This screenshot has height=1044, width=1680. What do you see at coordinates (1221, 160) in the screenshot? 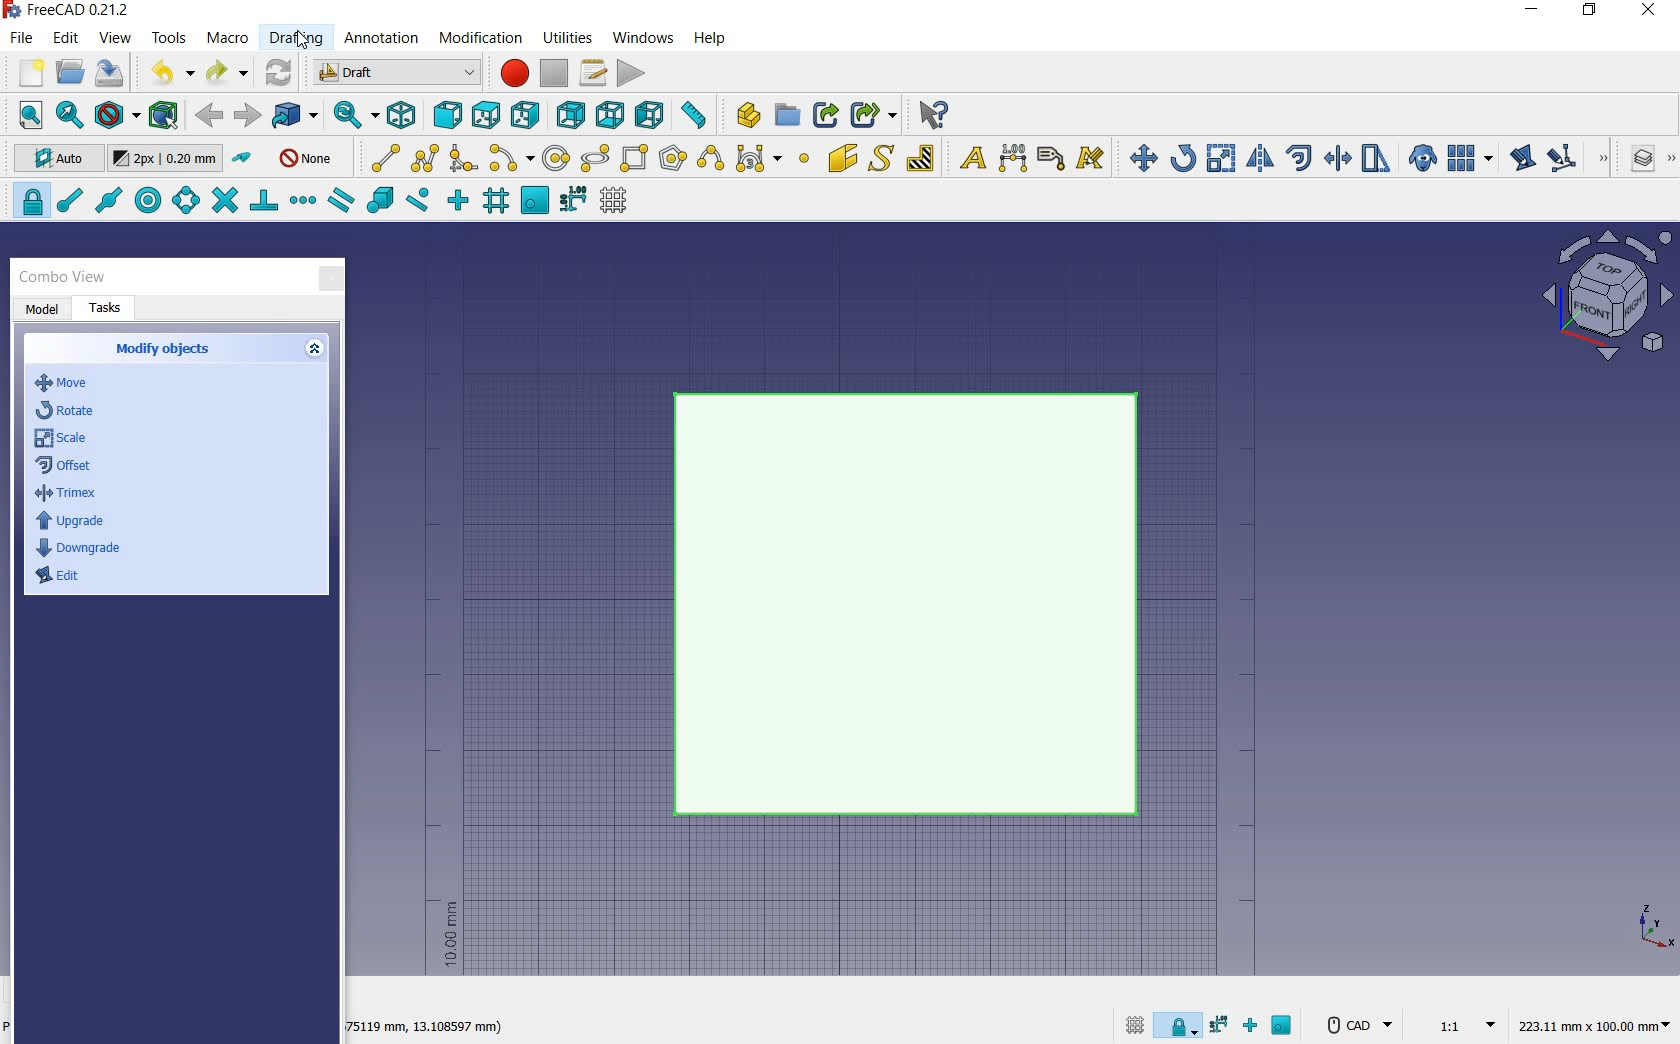
I see `scale` at bounding box center [1221, 160].